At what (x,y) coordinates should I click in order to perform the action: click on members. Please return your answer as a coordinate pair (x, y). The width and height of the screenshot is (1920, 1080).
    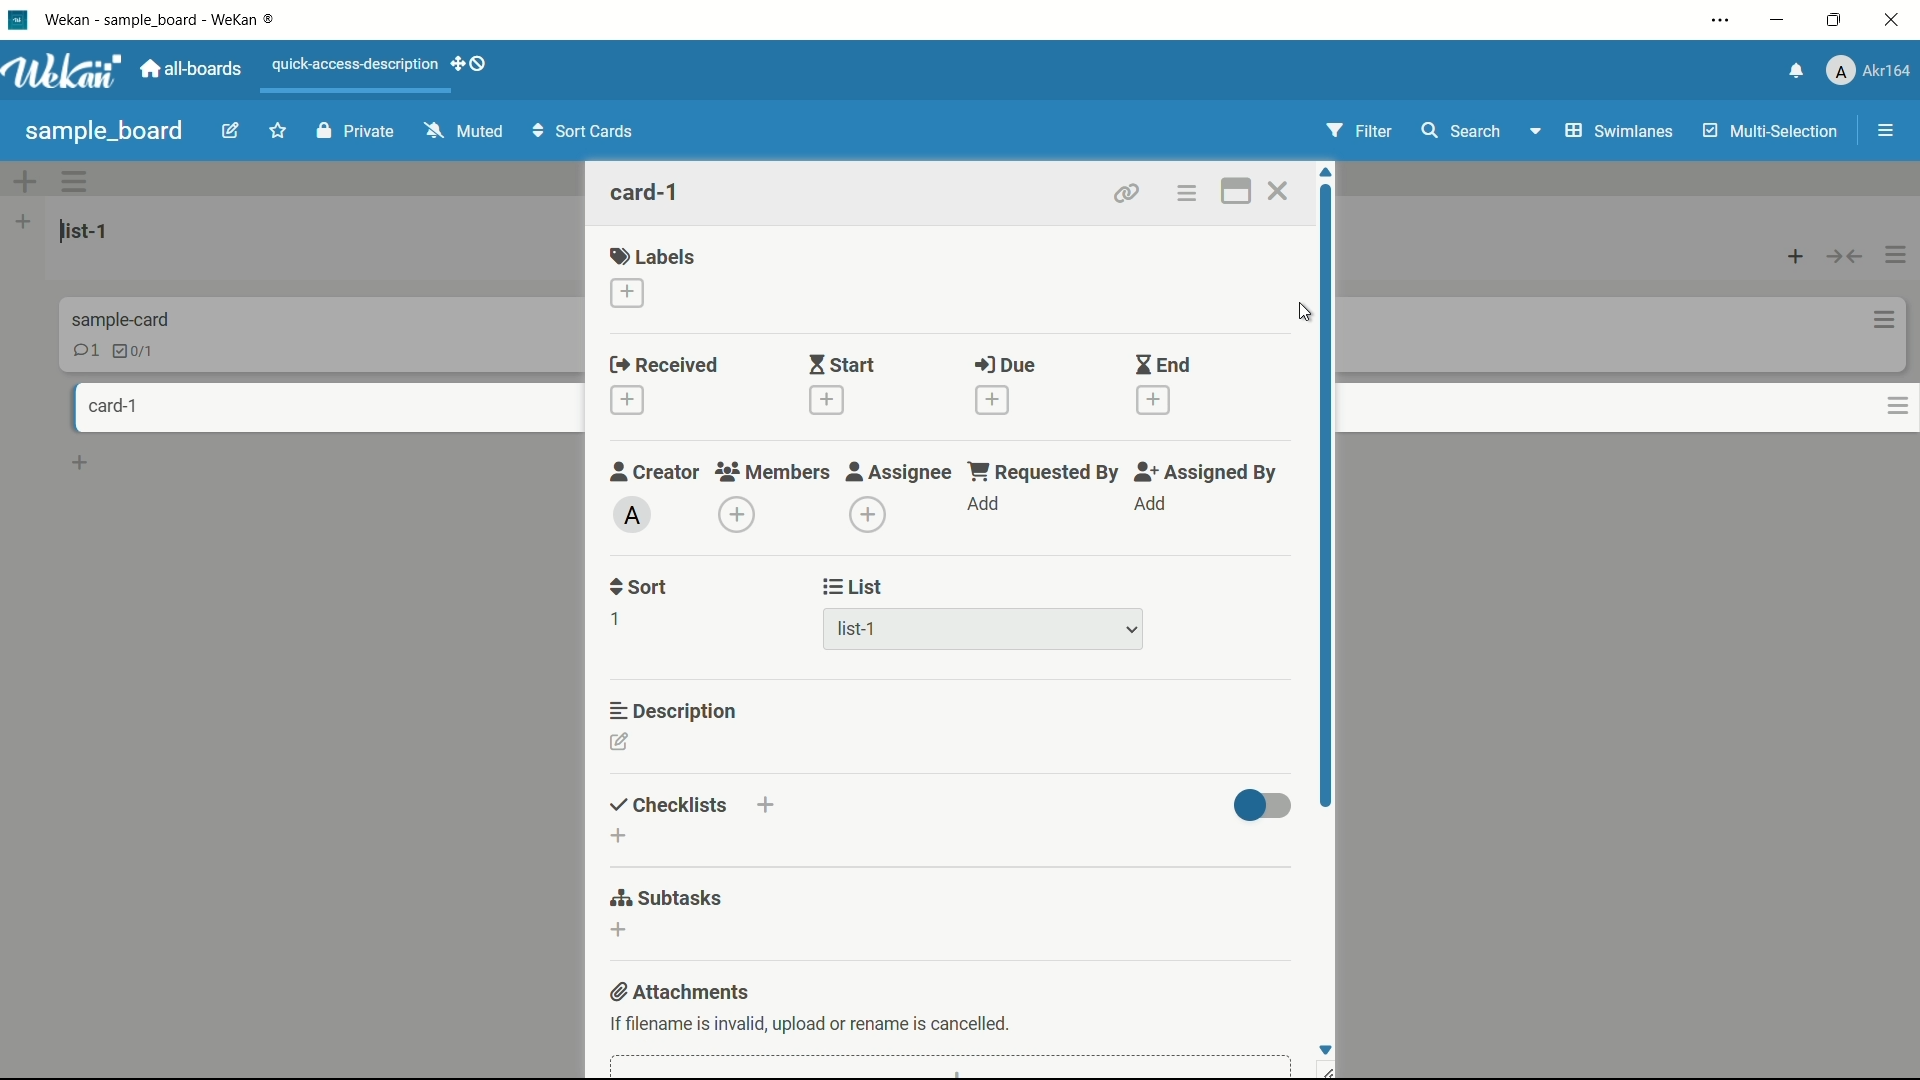
    Looking at the image, I should click on (773, 471).